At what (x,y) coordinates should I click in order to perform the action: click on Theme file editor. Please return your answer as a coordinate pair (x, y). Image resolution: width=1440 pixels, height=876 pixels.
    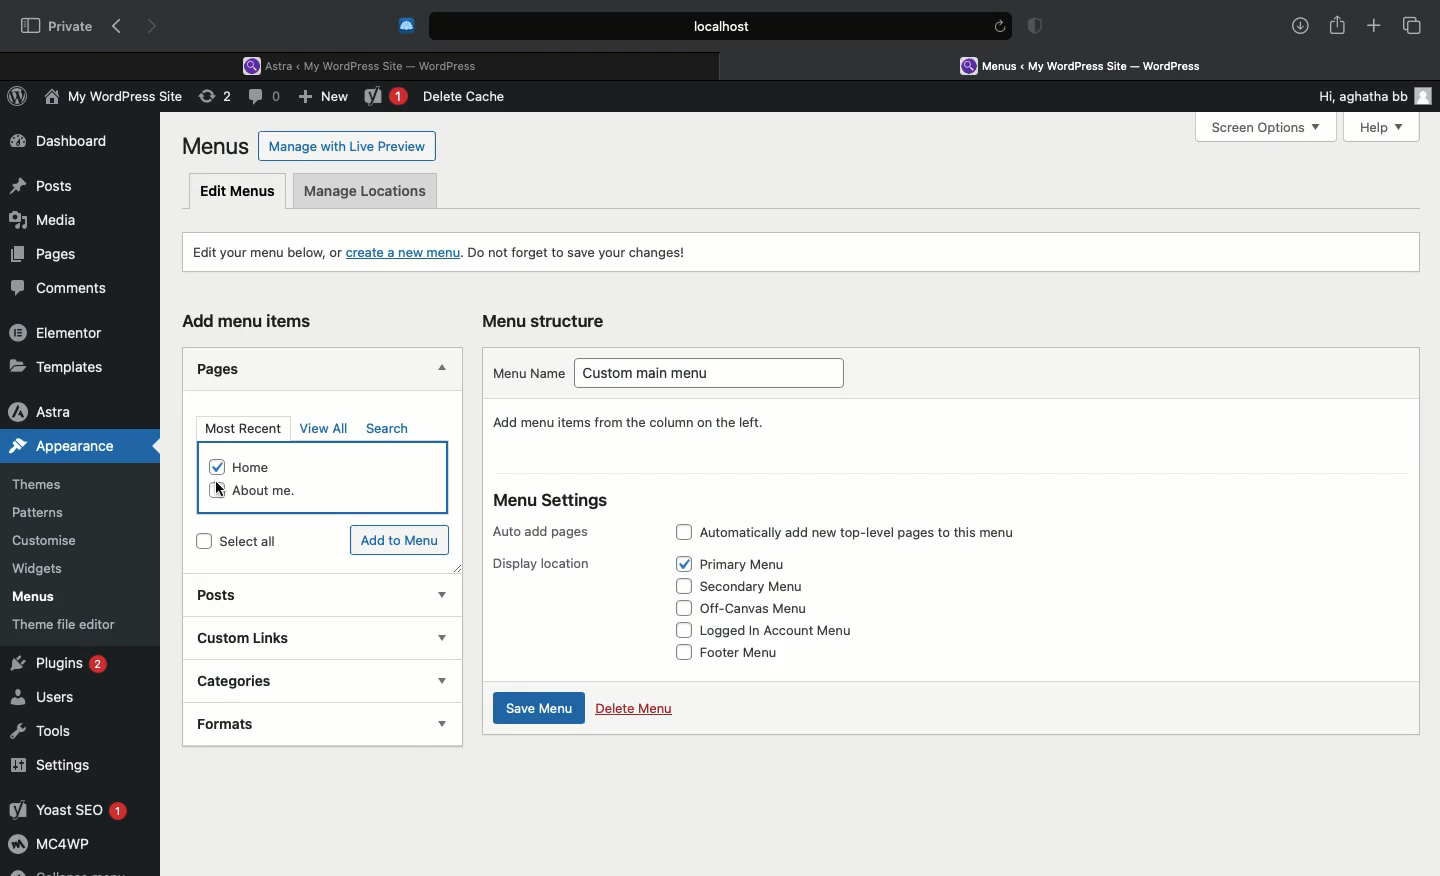
    Looking at the image, I should click on (72, 624).